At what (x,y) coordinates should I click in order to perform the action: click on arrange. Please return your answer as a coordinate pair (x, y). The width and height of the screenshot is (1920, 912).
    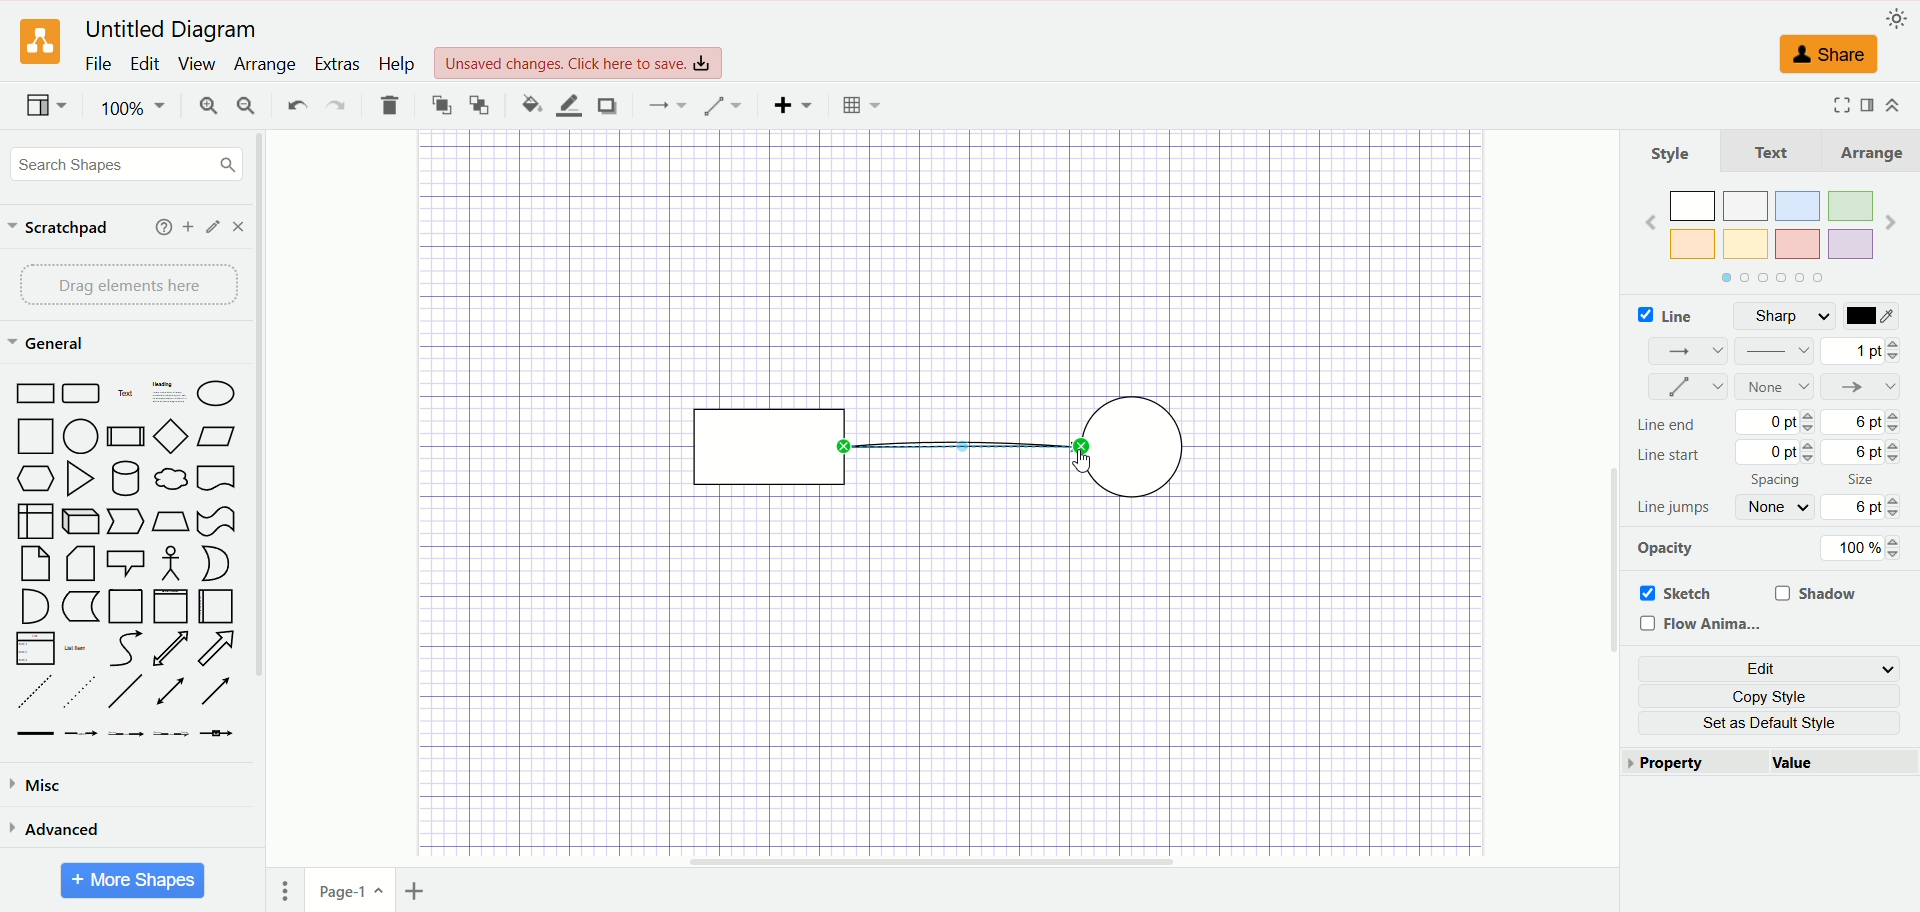
    Looking at the image, I should click on (264, 65).